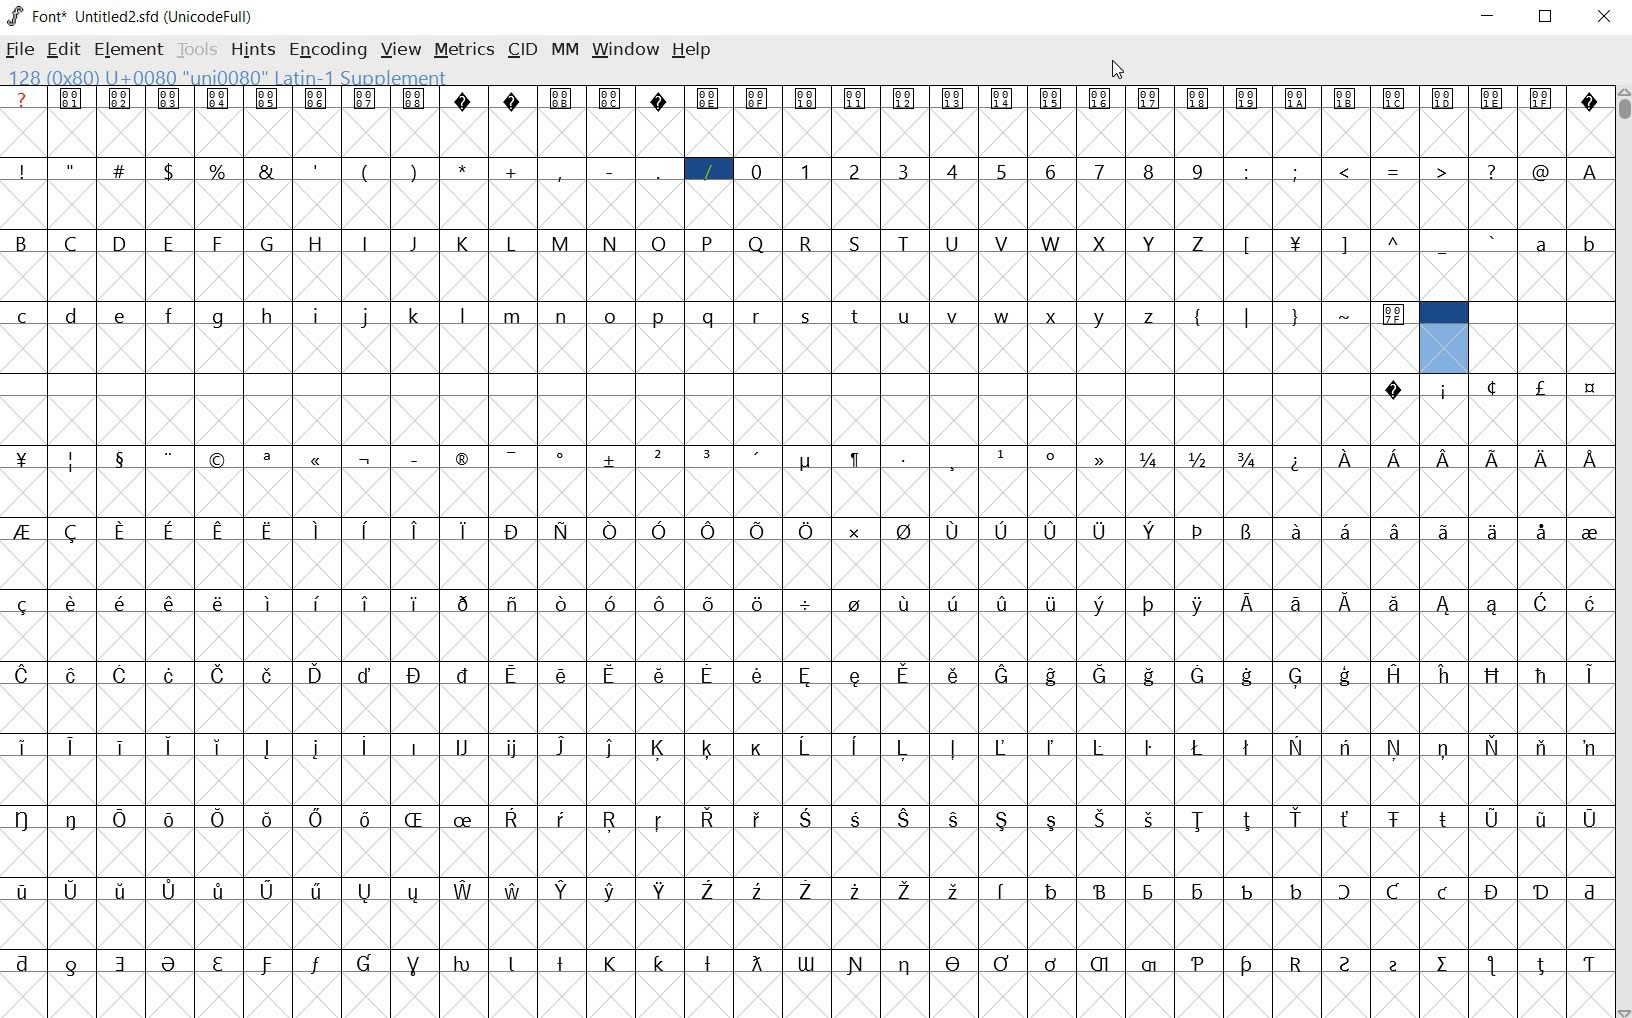  Describe the element at coordinates (1541, 386) in the screenshot. I see `Symbol` at that location.